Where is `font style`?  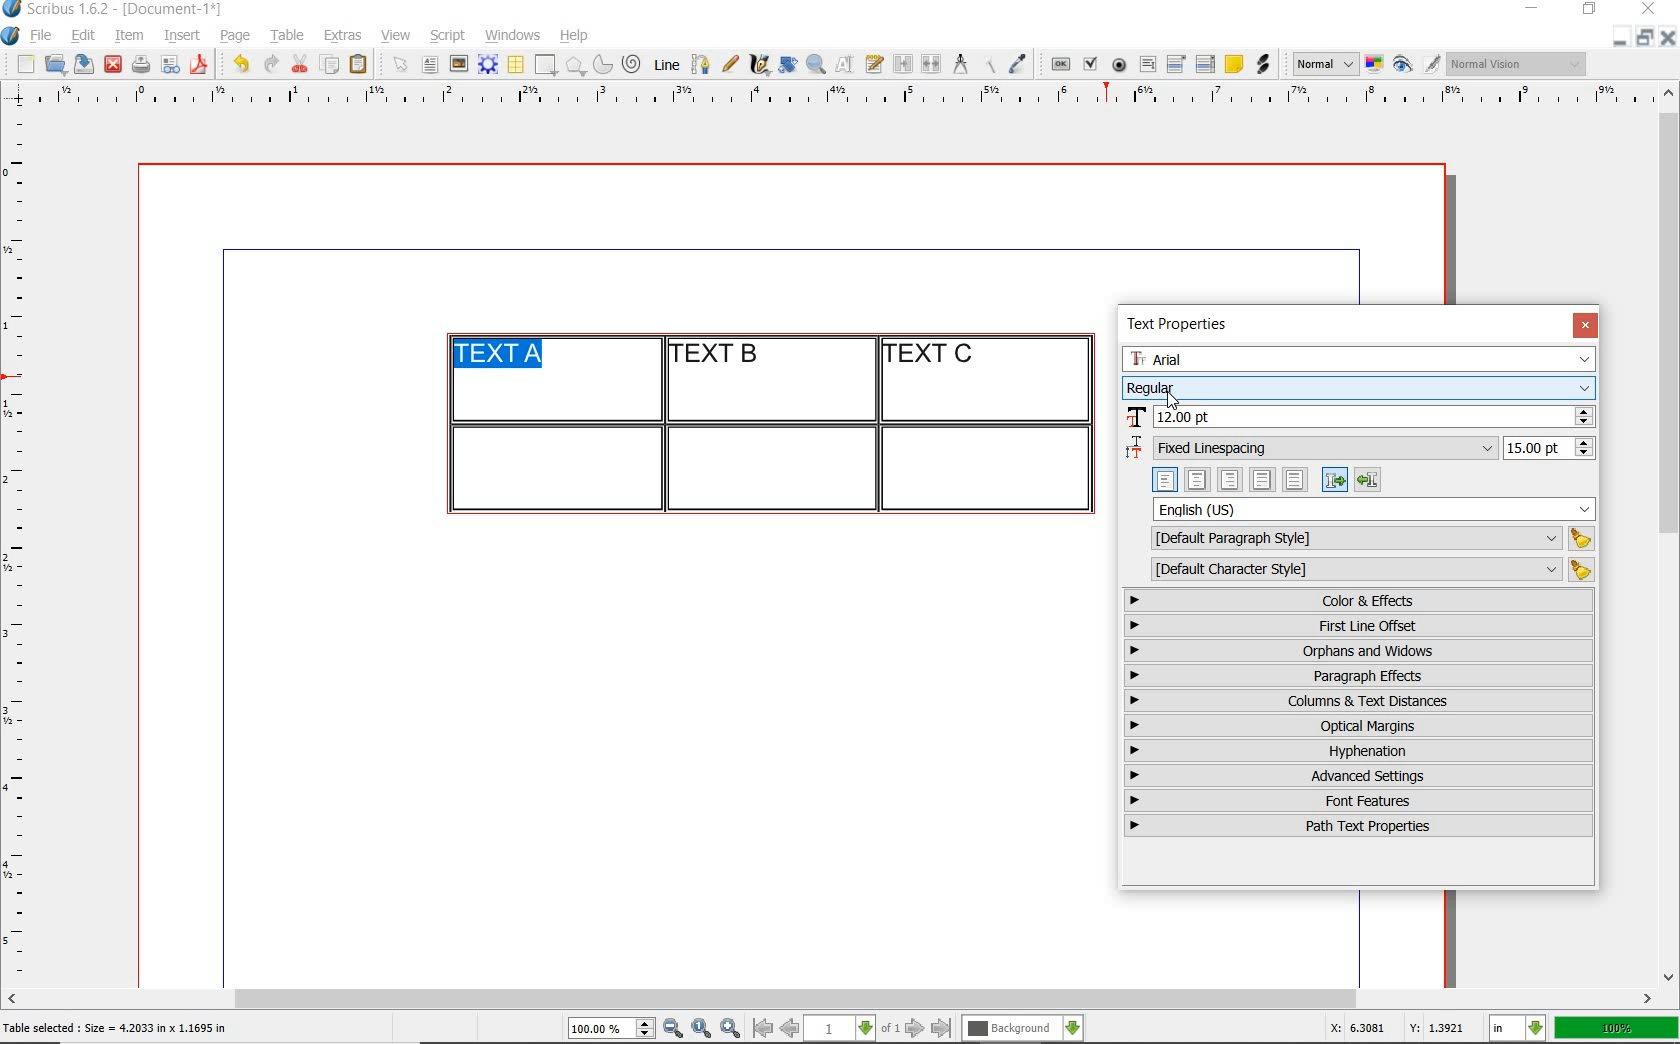 font style is located at coordinates (1361, 389).